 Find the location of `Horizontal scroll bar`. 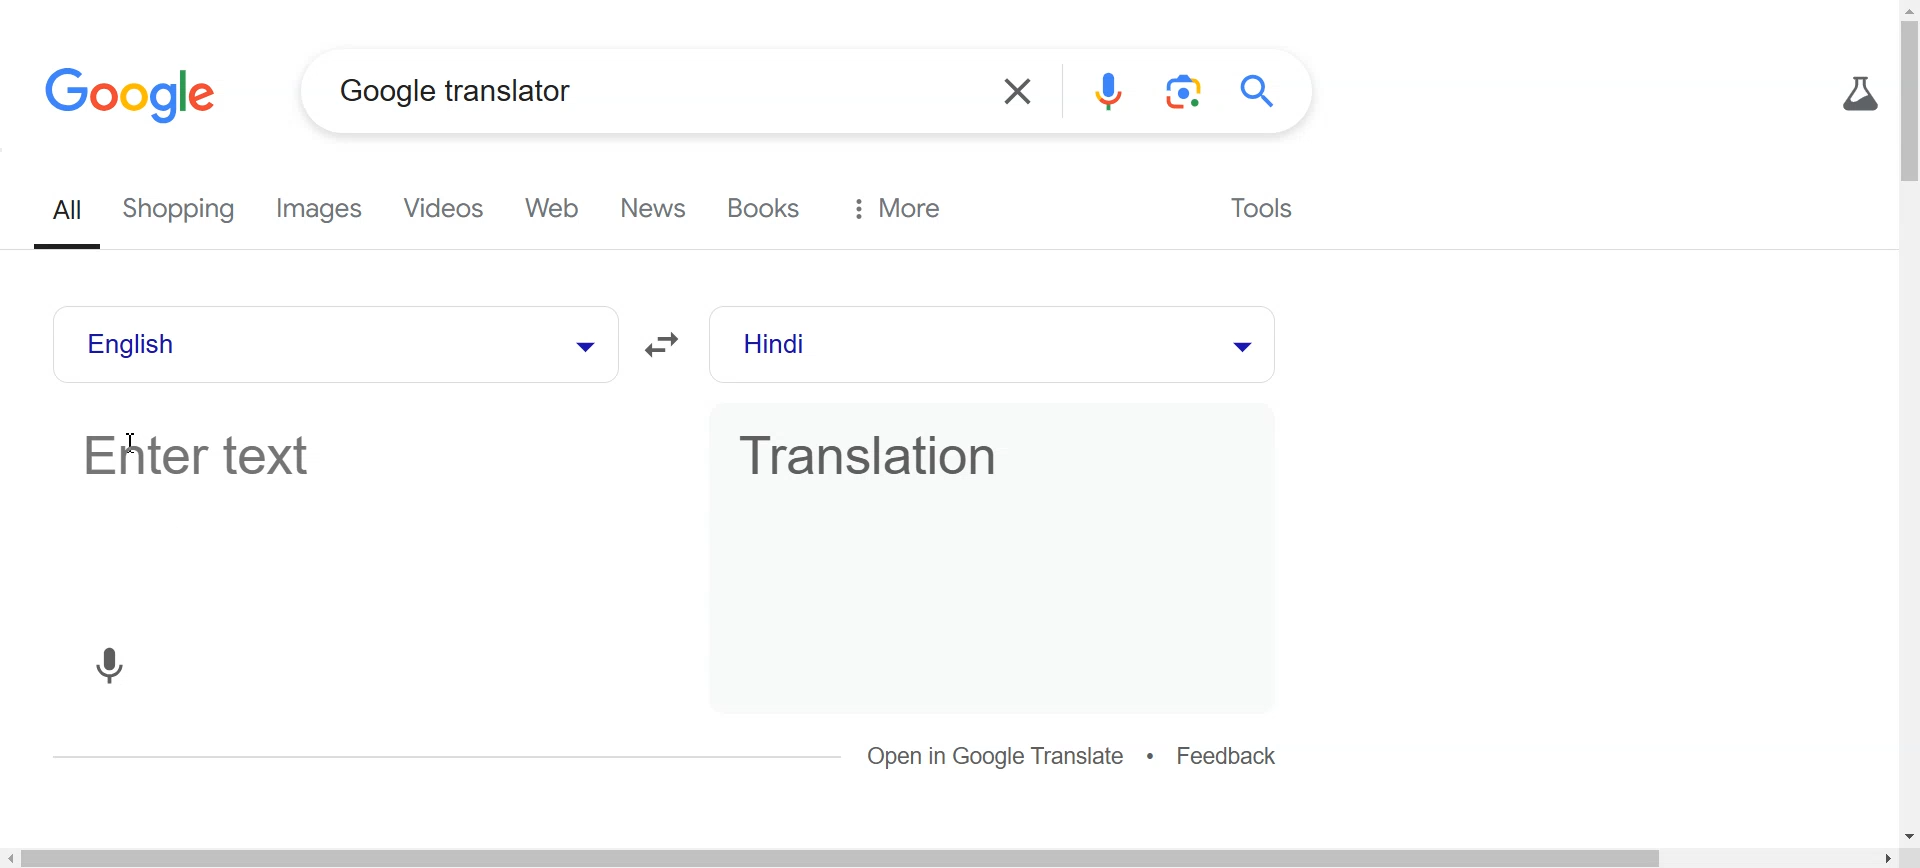

Horizontal scroll bar is located at coordinates (960, 857).